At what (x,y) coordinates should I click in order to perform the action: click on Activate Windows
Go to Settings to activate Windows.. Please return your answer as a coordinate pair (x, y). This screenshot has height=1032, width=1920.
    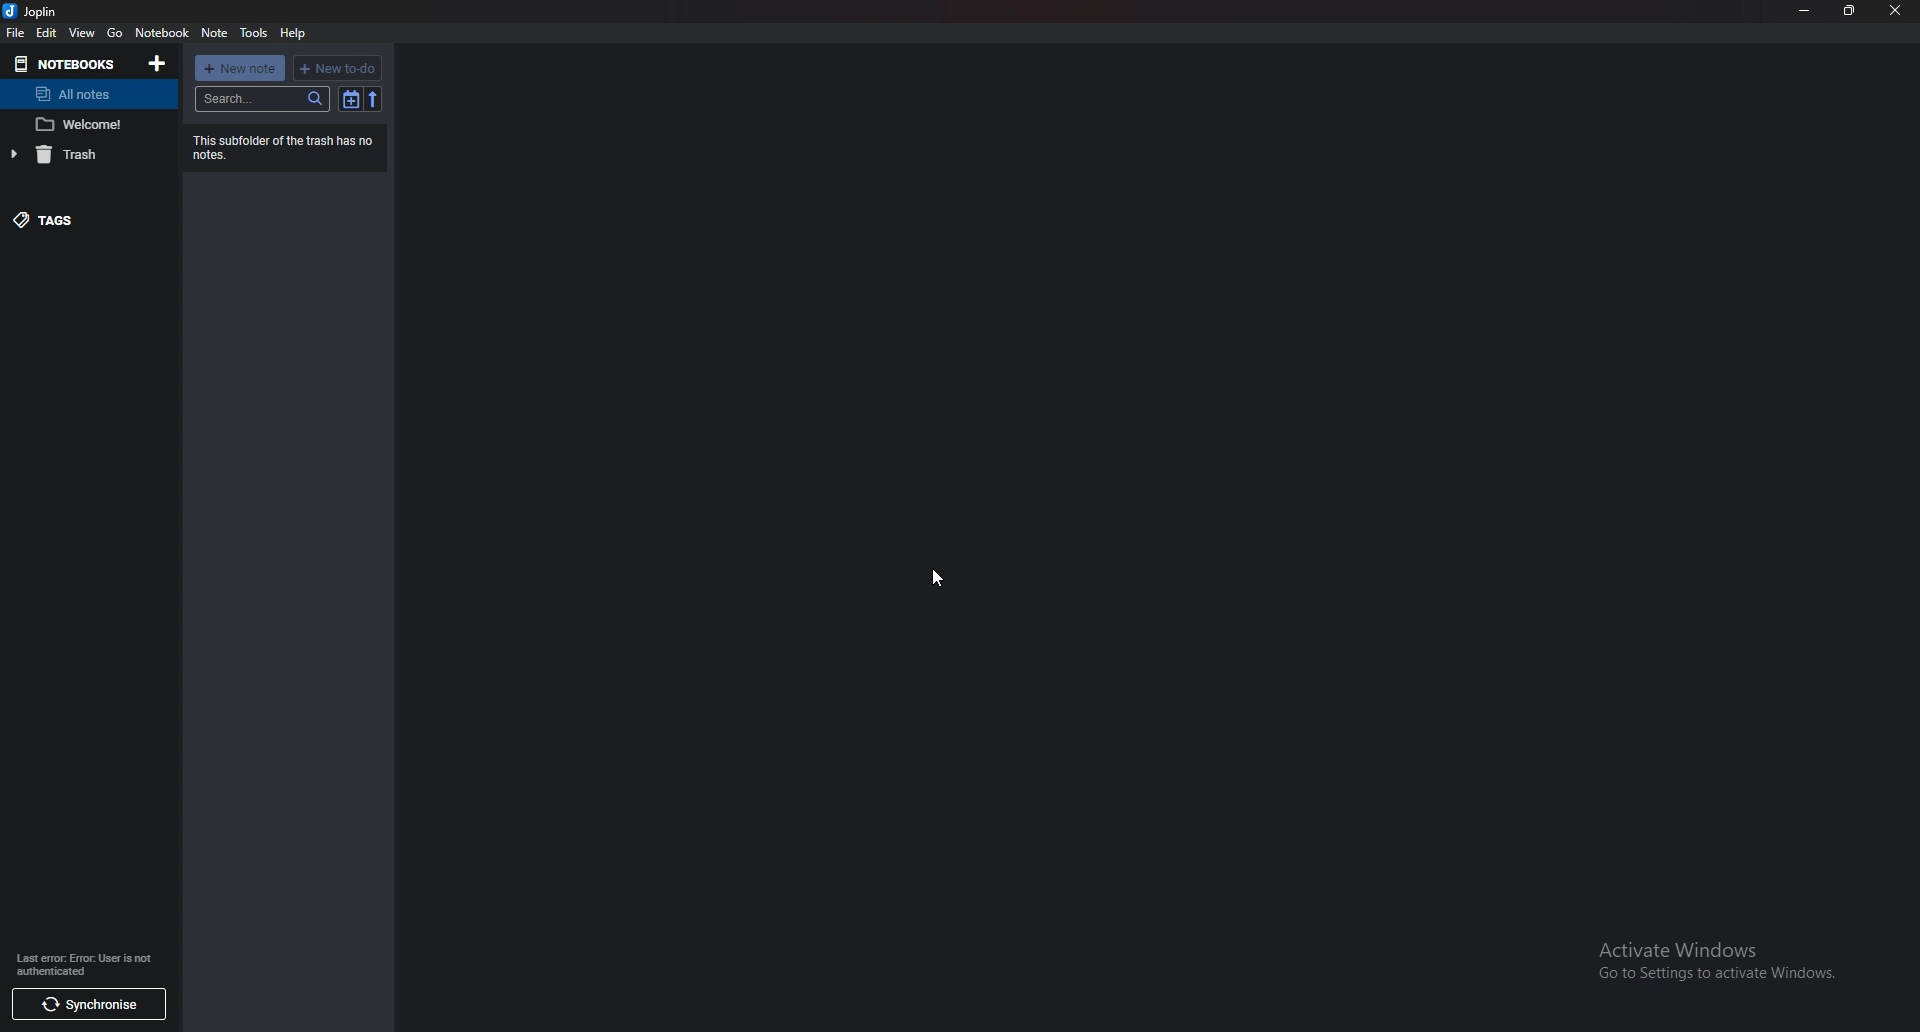
    Looking at the image, I should click on (1717, 964).